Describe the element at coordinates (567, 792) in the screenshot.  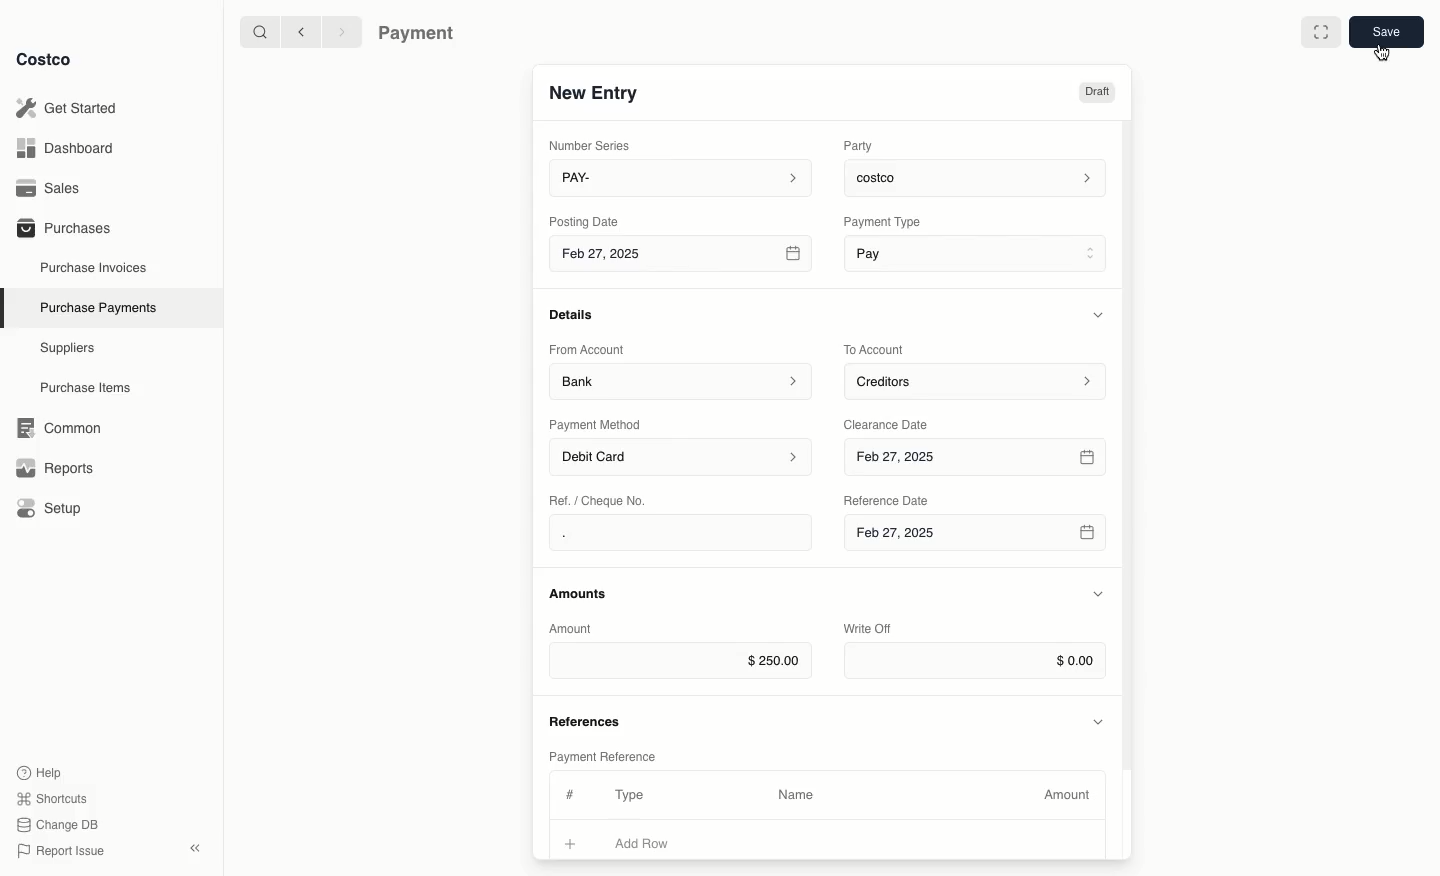
I see `#` at that location.